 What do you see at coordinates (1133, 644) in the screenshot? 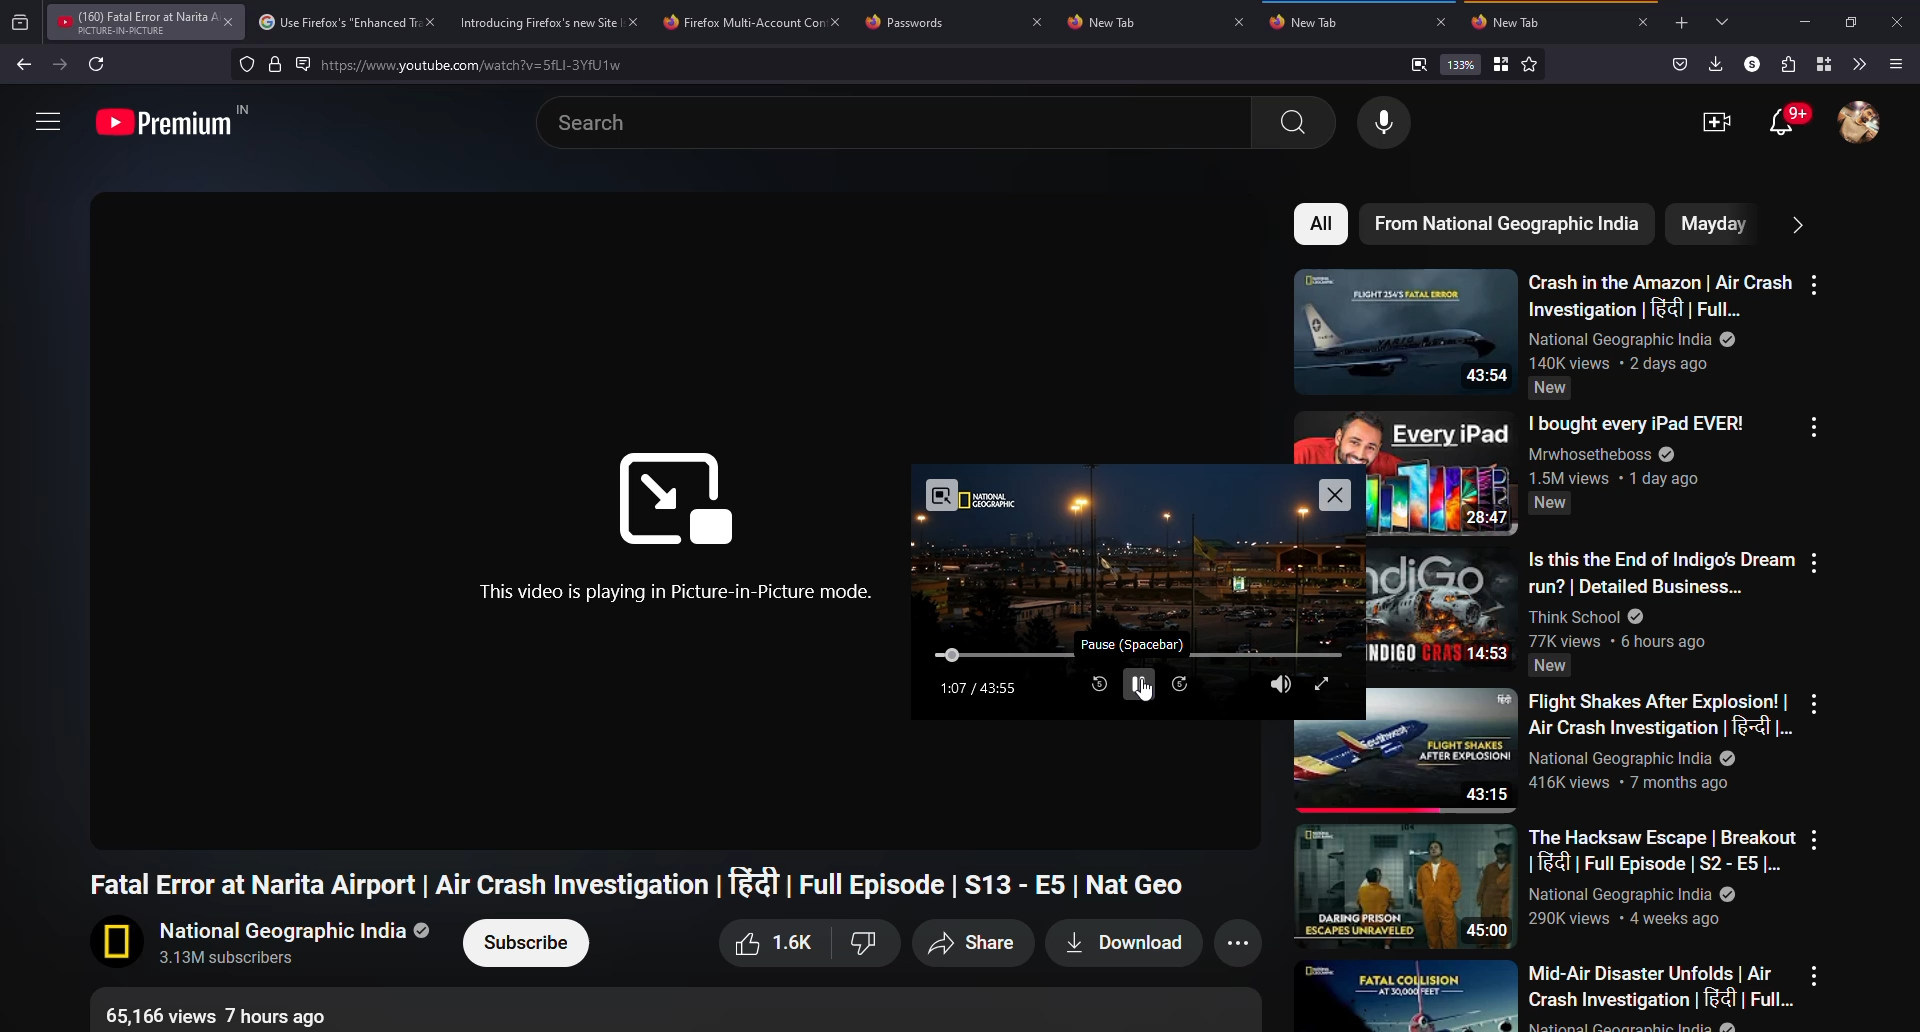
I see `pause` at bounding box center [1133, 644].